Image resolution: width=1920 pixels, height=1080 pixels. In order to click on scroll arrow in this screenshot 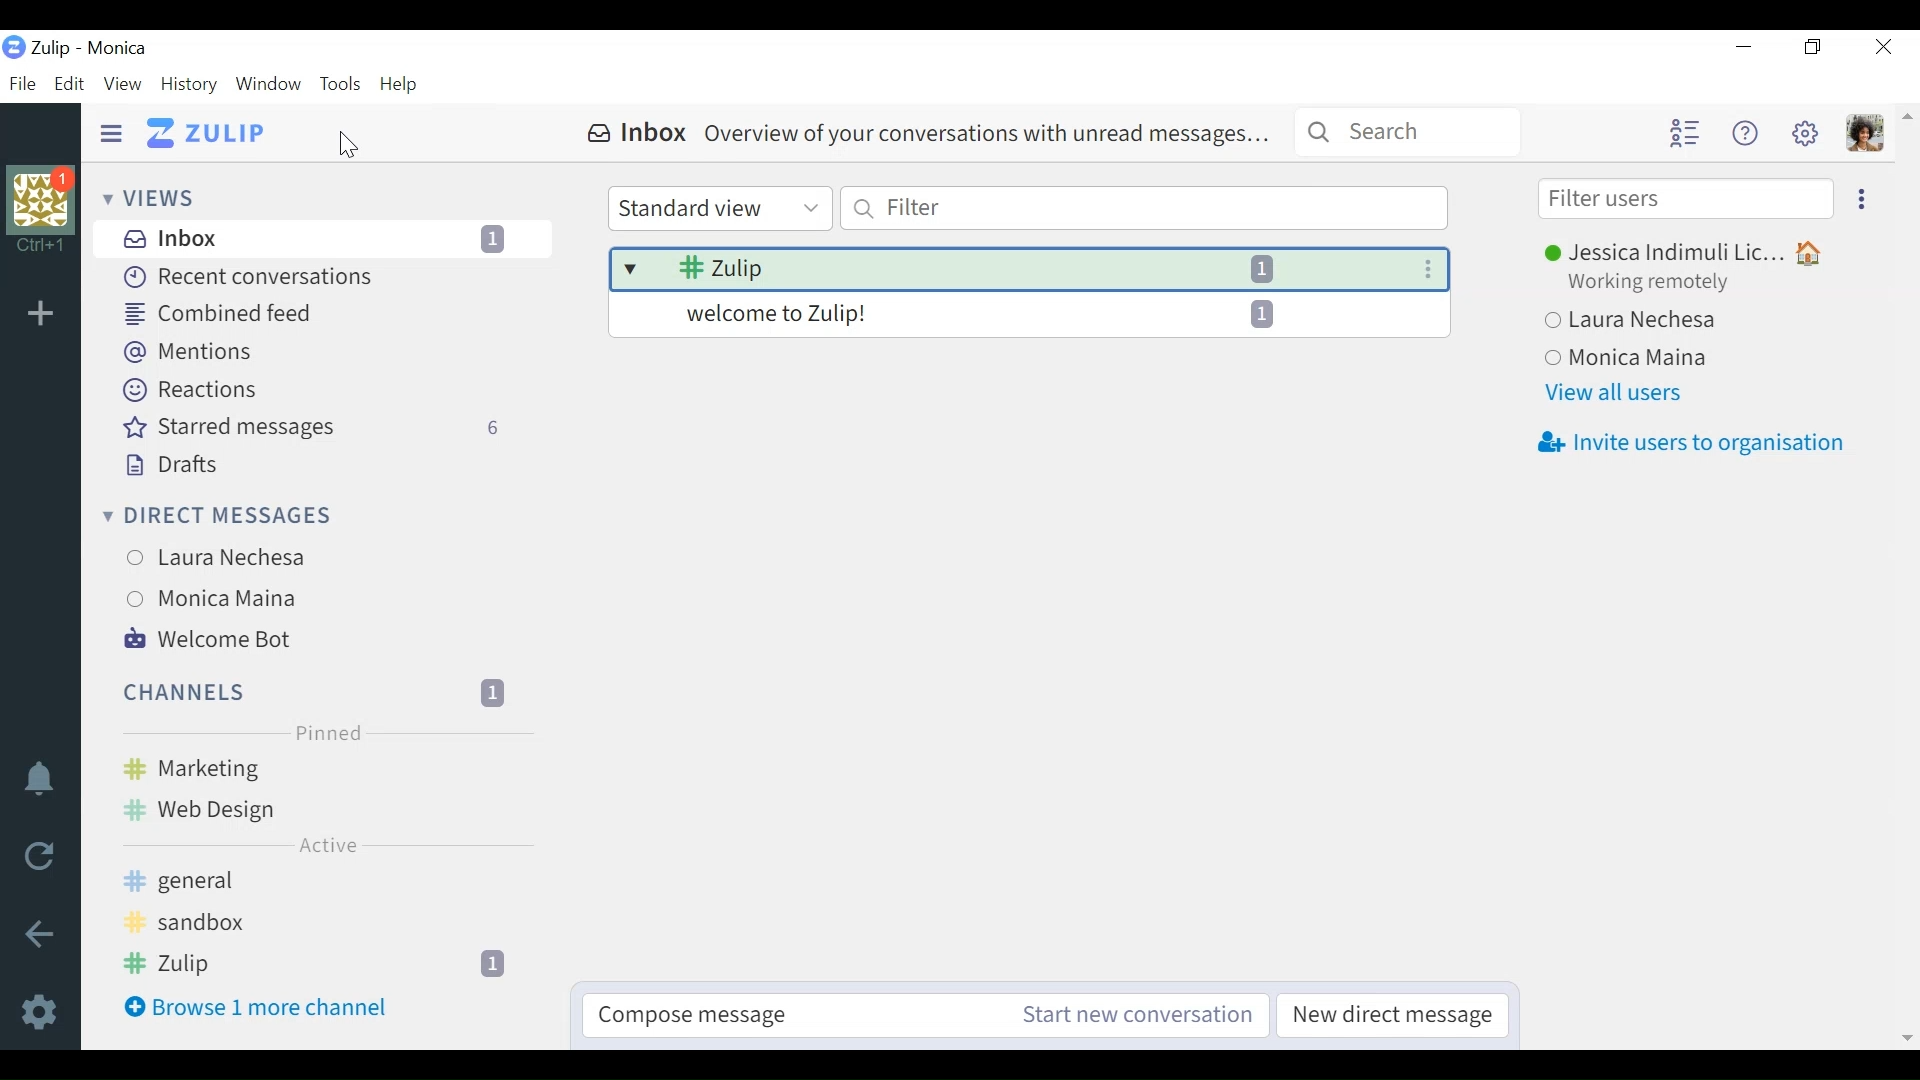, I will do `click(1904, 131)`.